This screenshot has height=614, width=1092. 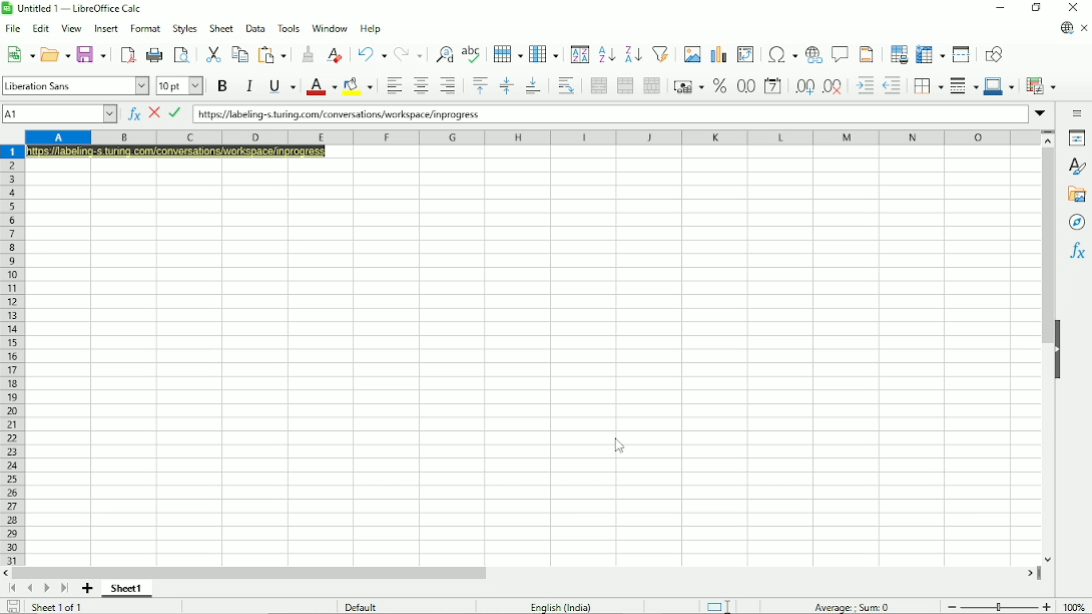 What do you see at coordinates (691, 53) in the screenshot?
I see `Insert image` at bounding box center [691, 53].